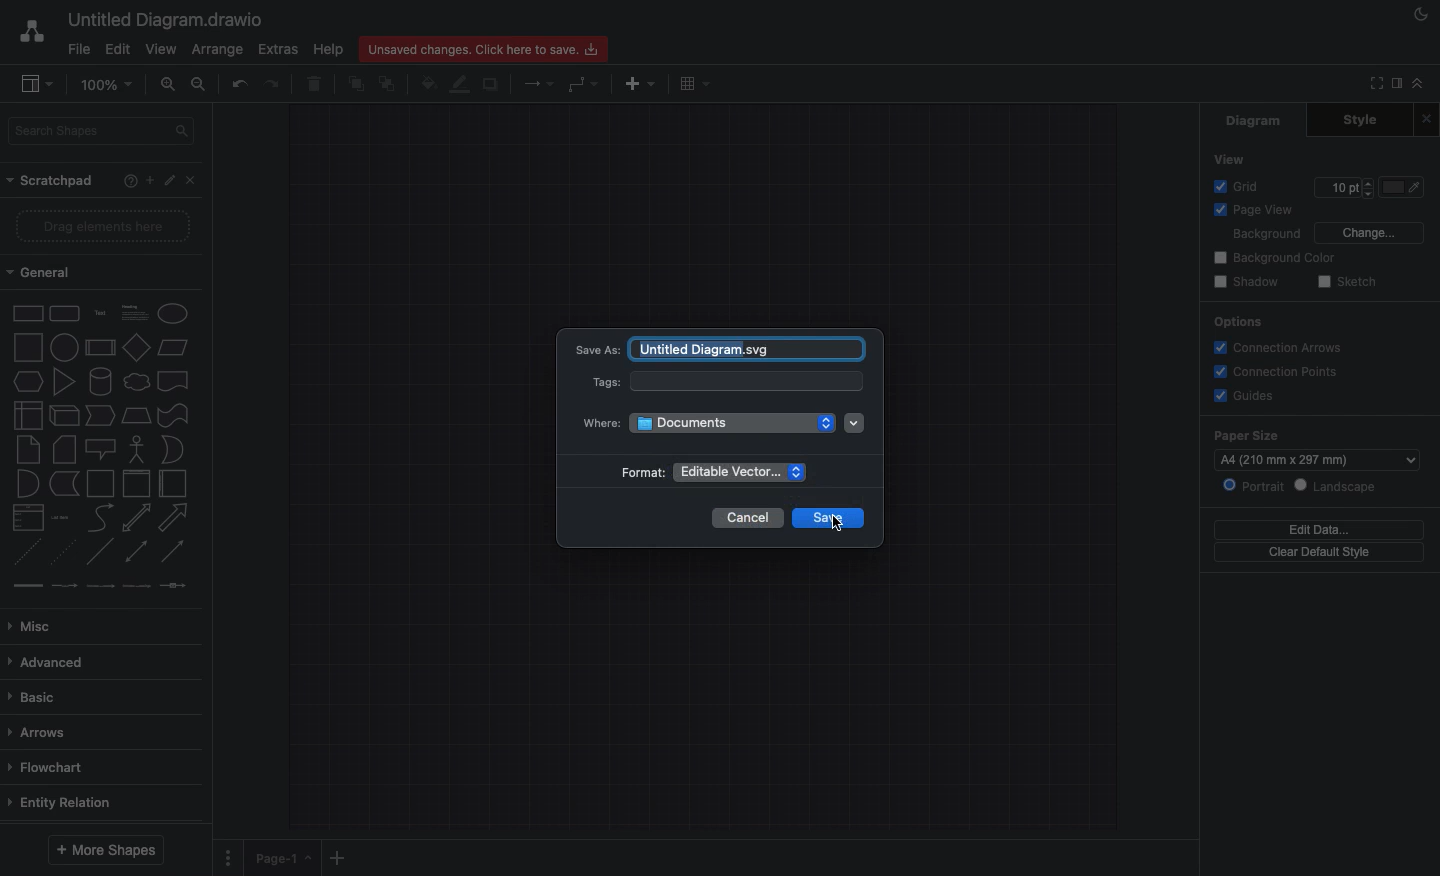  I want to click on Scratchpad, so click(50, 182).